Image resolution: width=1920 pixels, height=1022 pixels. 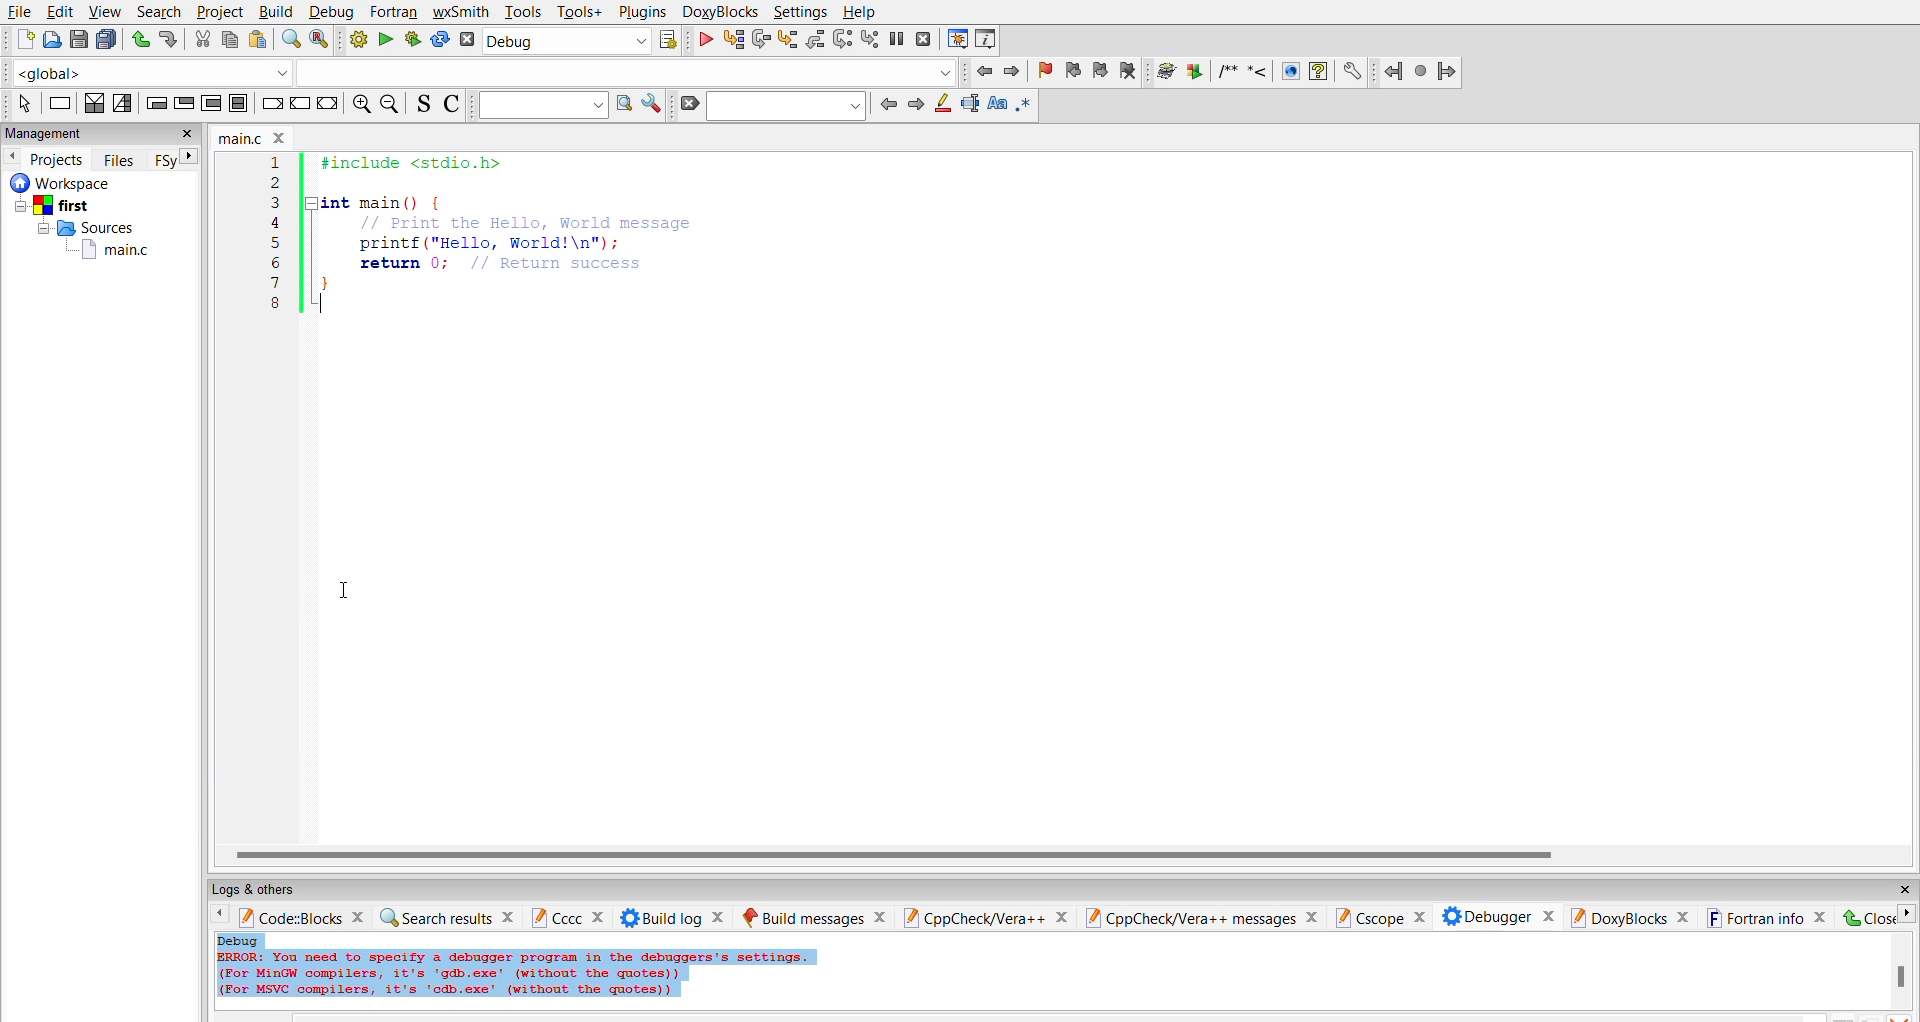 I want to click on build messages, so click(x=812, y=913).